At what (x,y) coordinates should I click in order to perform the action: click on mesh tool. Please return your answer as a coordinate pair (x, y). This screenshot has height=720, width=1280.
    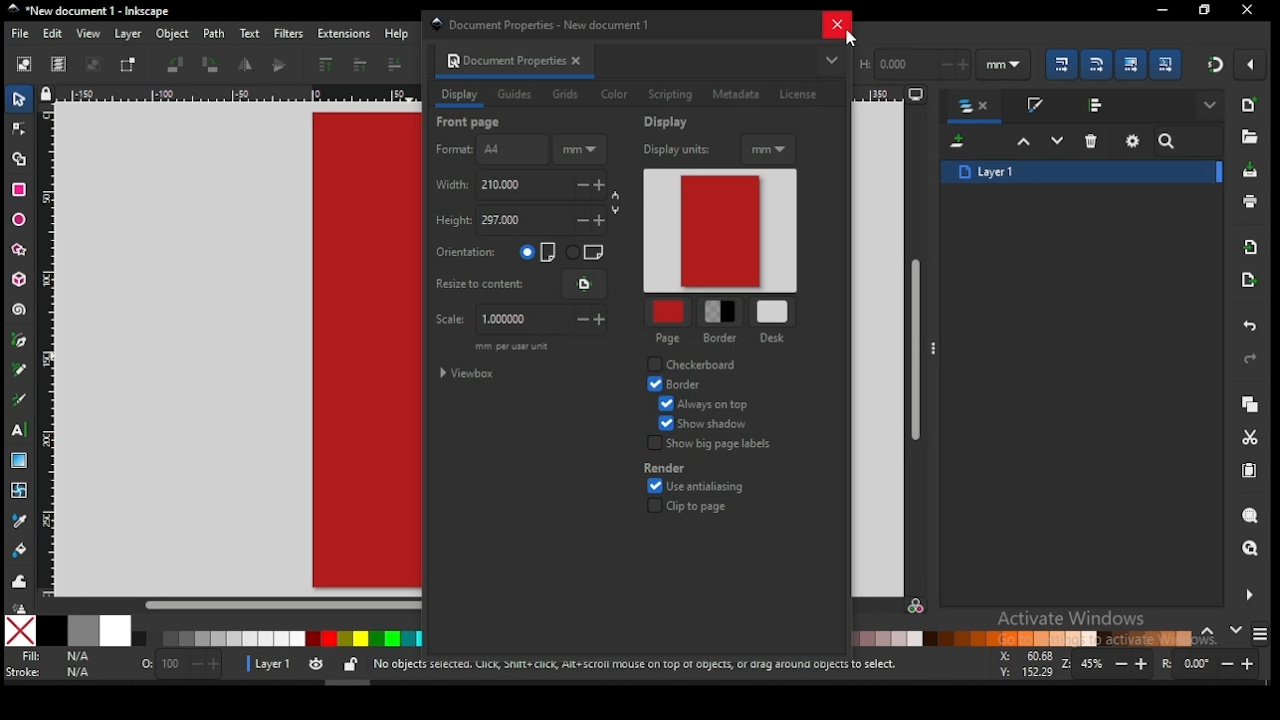
    Looking at the image, I should click on (21, 491).